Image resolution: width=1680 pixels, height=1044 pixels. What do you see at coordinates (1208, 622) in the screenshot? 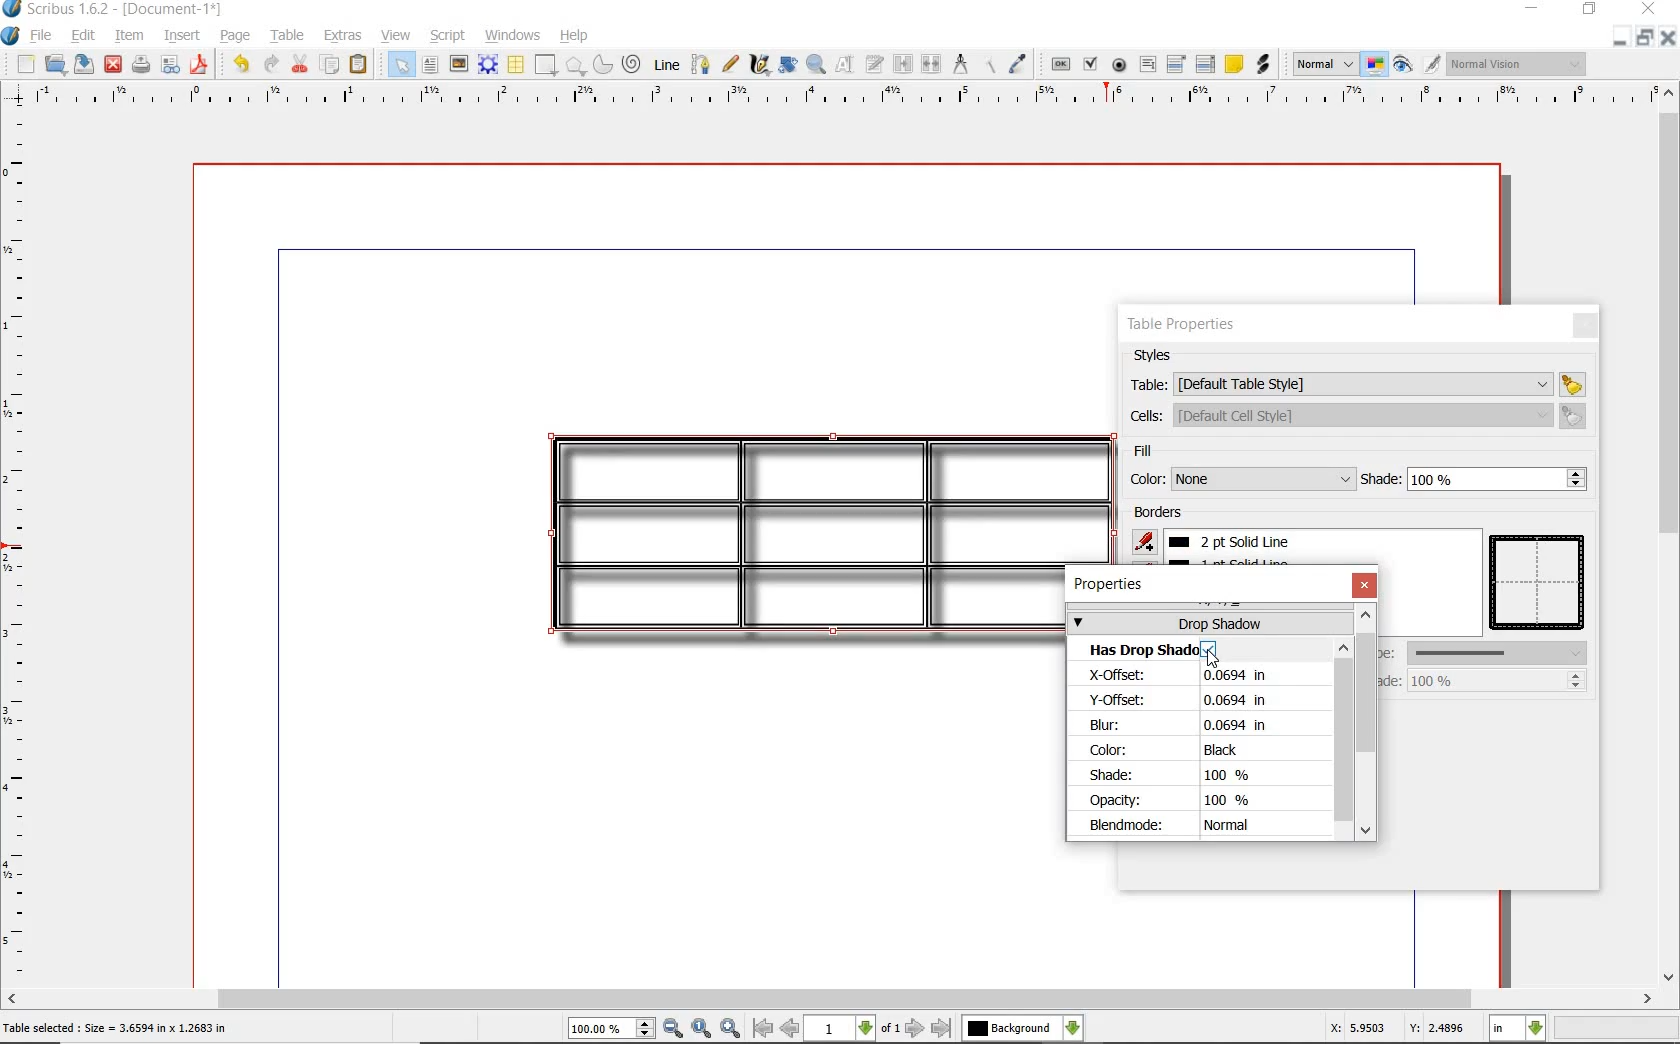
I see `drop shadow` at bounding box center [1208, 622].